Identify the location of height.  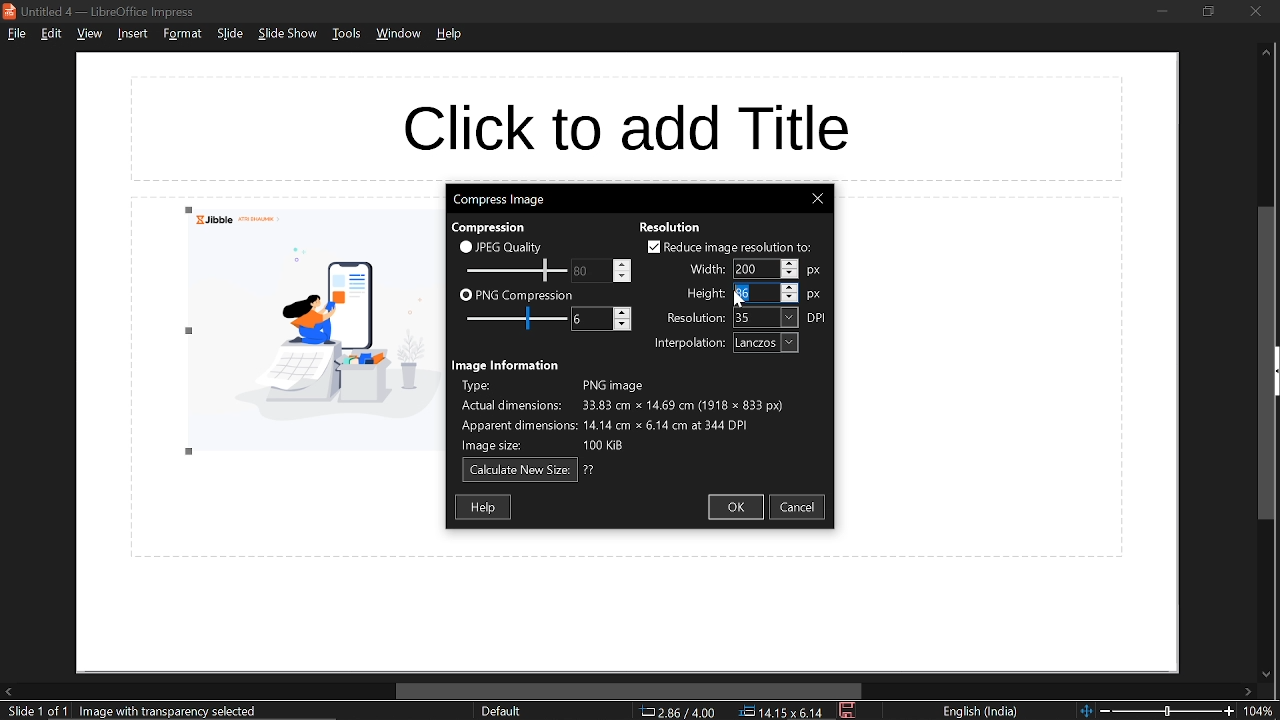
(754, 293).